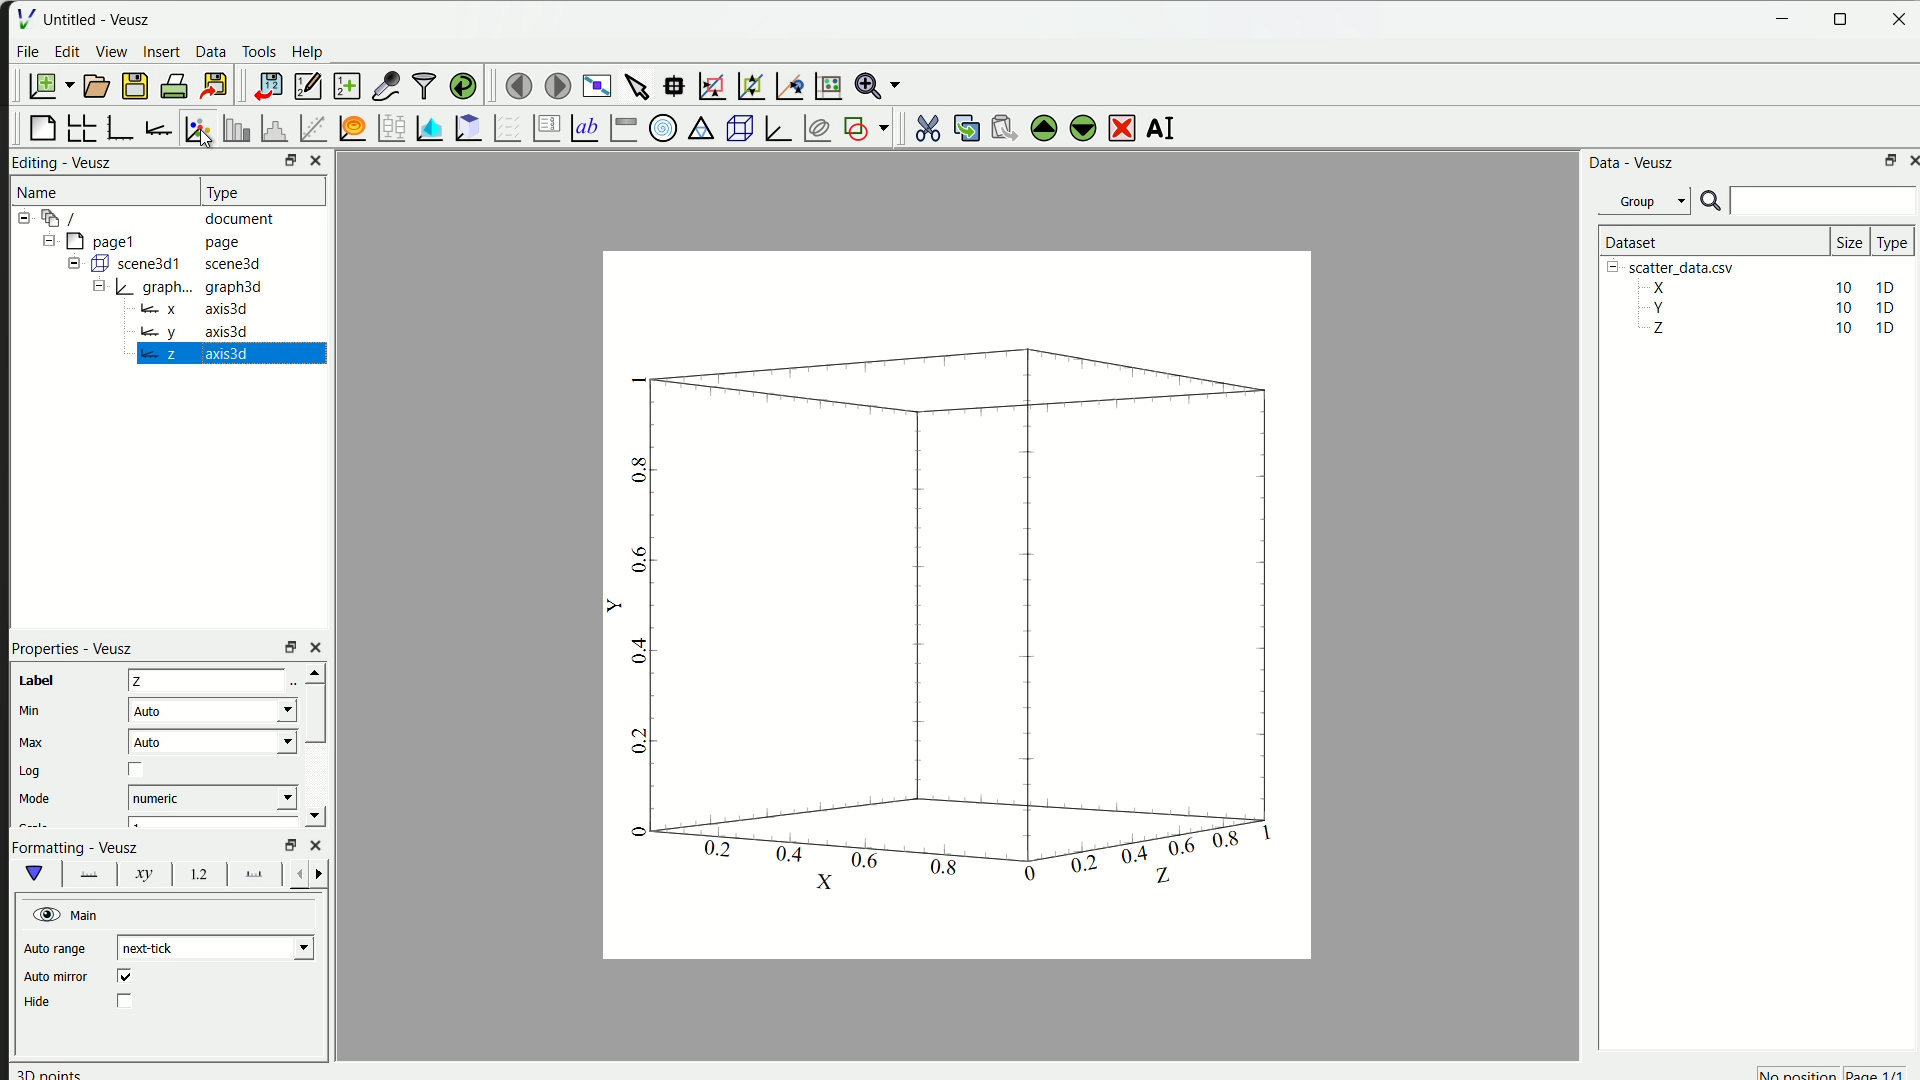 Image resolution: width=1920 pixels, height=1080 pixels. What do you see at coordinates (635, 83) in the screenshot?
I see `select items from graph` at bounding box center [635, 83].